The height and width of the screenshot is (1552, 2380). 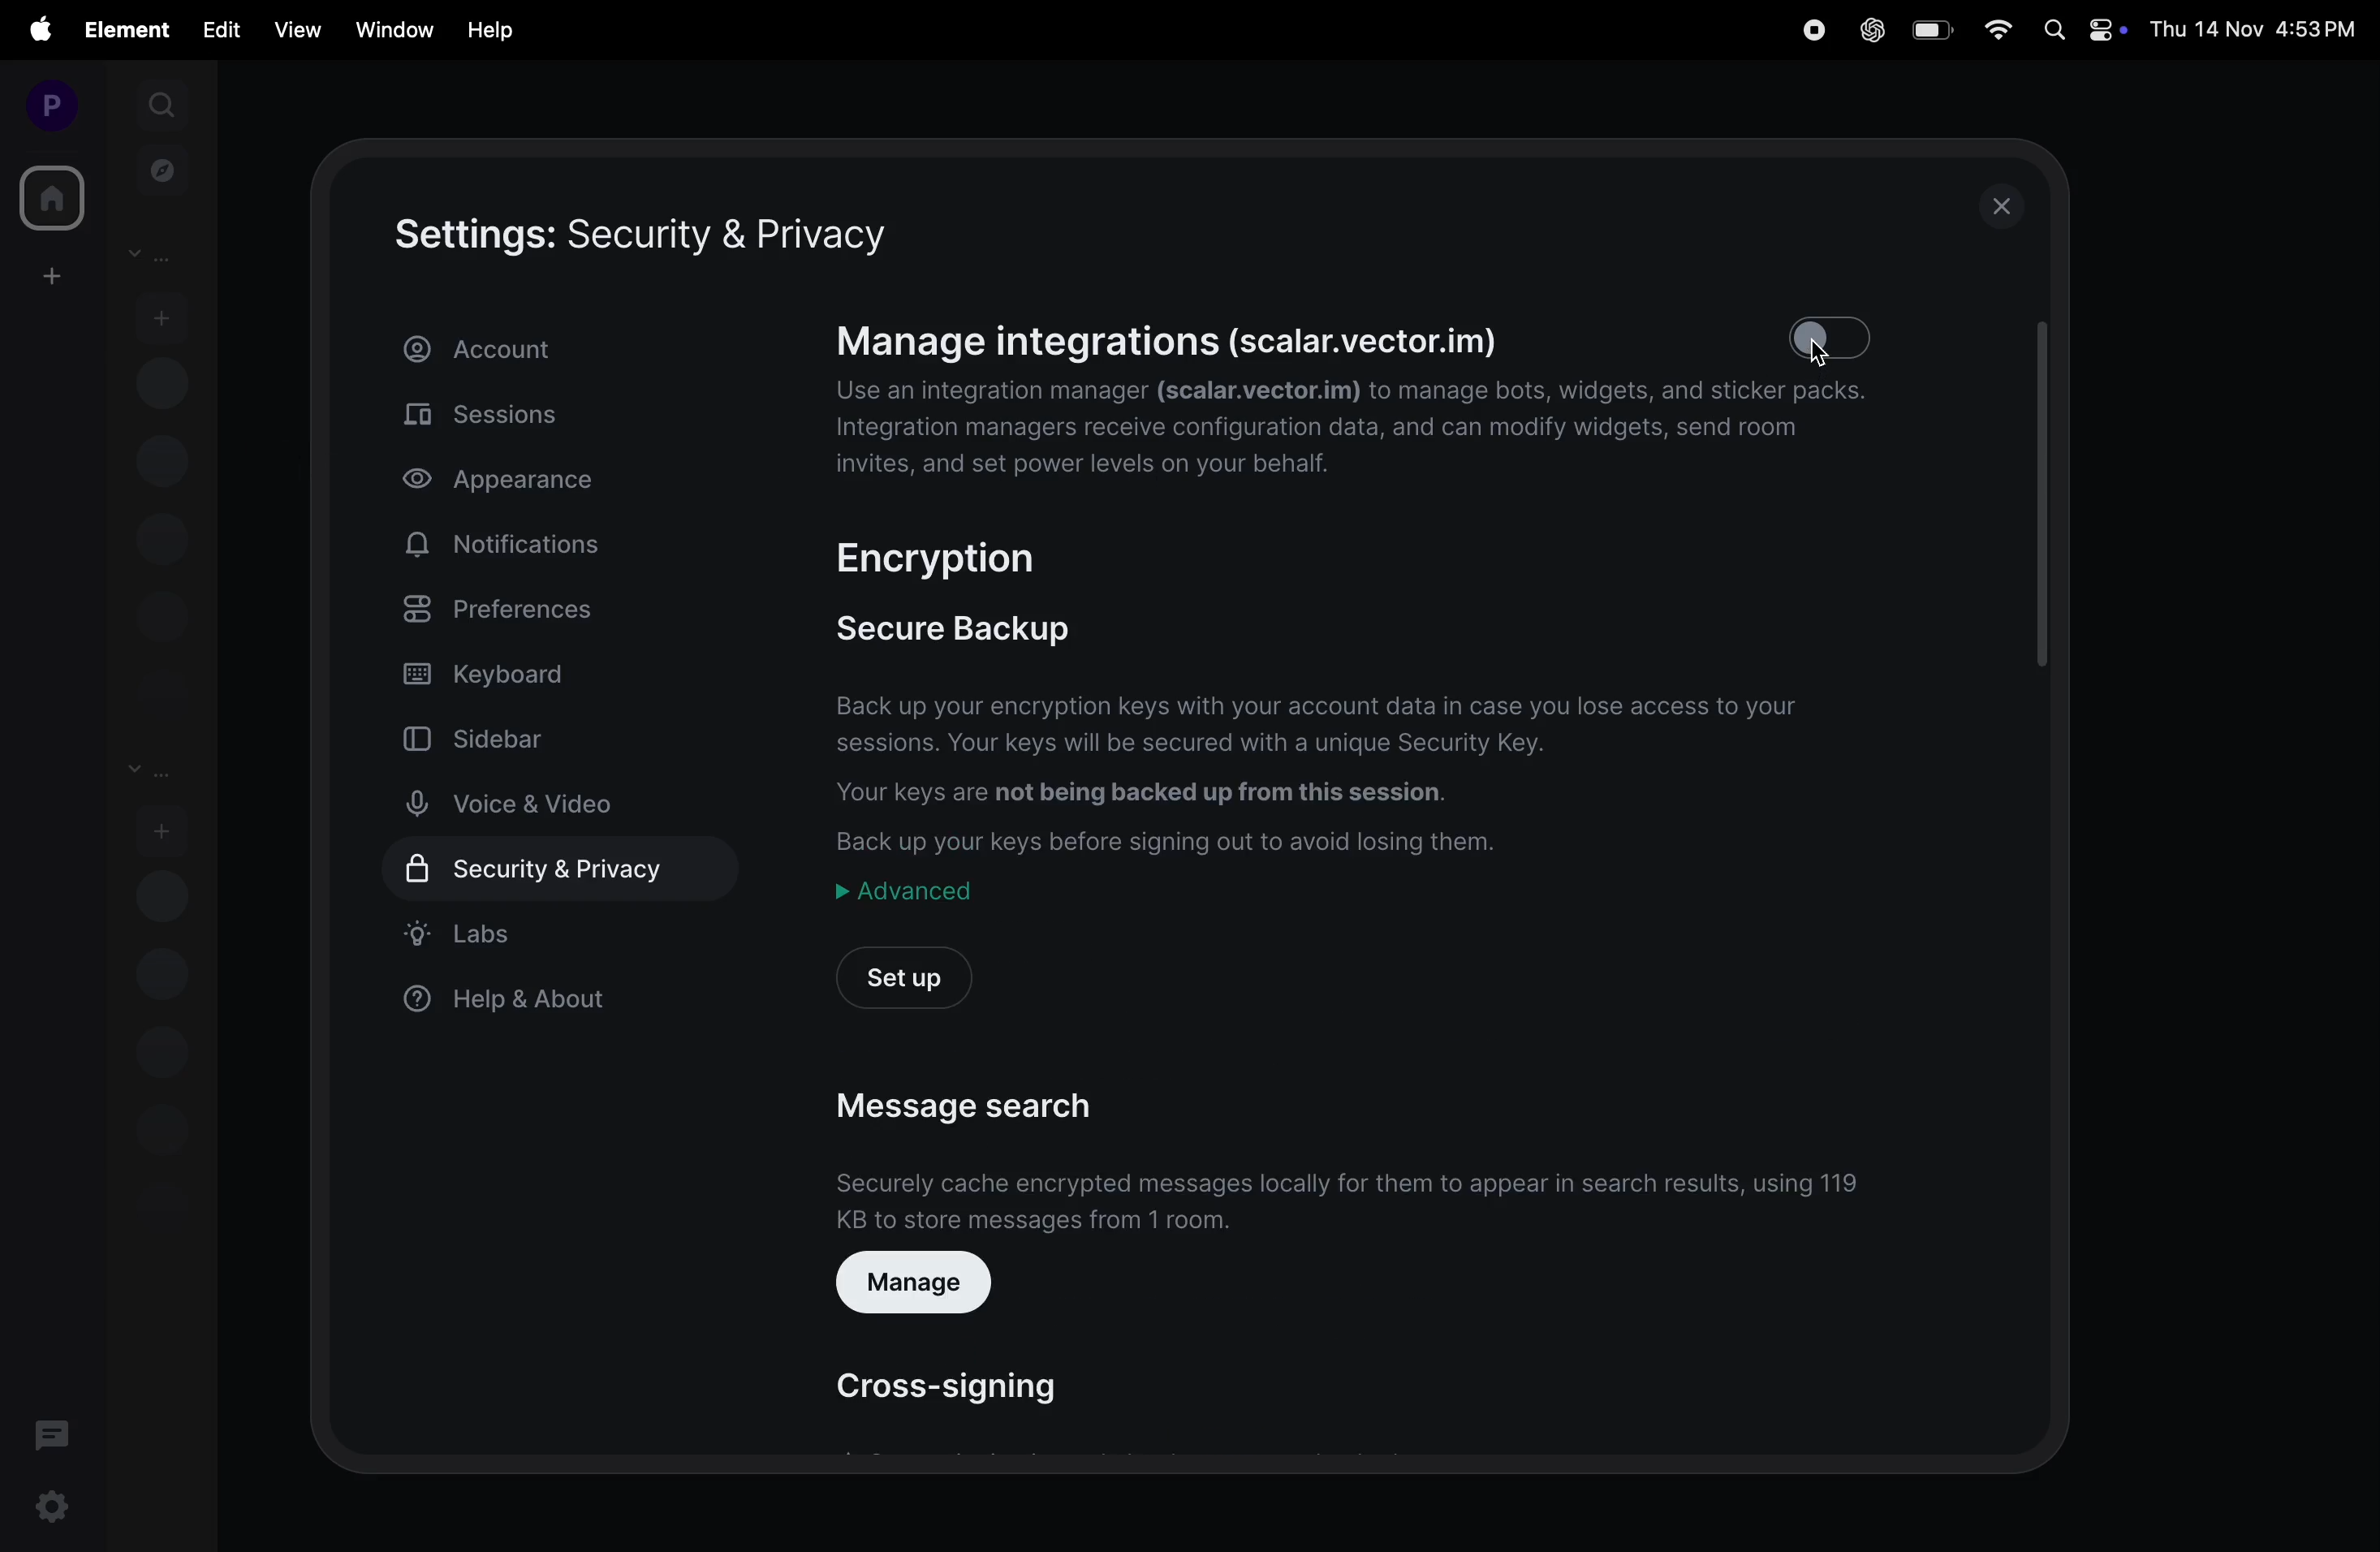 What do you see at coordinates (509, 1000) in the screenshot?
I see `help & about` at bounding box center [509, 1000].